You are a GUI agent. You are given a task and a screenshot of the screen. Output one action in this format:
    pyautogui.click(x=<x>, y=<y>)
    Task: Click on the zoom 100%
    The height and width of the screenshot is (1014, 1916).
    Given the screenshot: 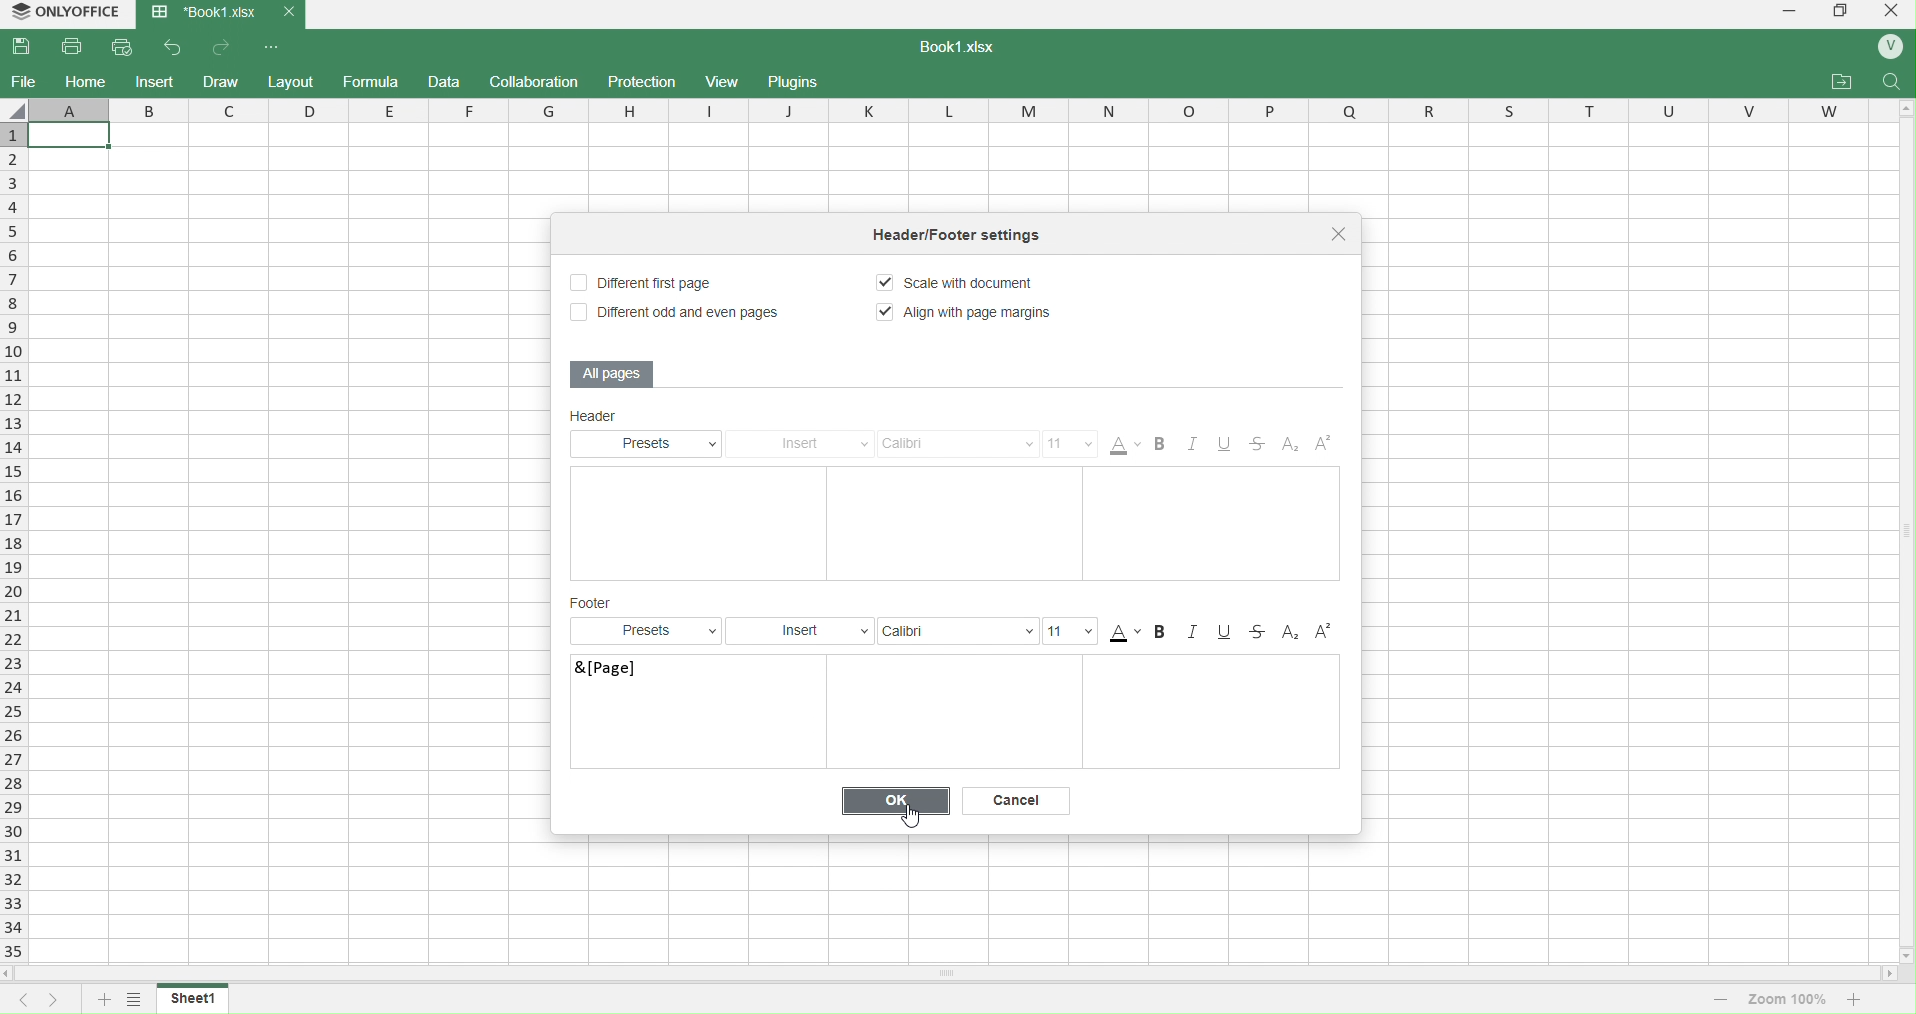 What is the action you would take?
    pyautogui.click(x=1789, y=997)
    